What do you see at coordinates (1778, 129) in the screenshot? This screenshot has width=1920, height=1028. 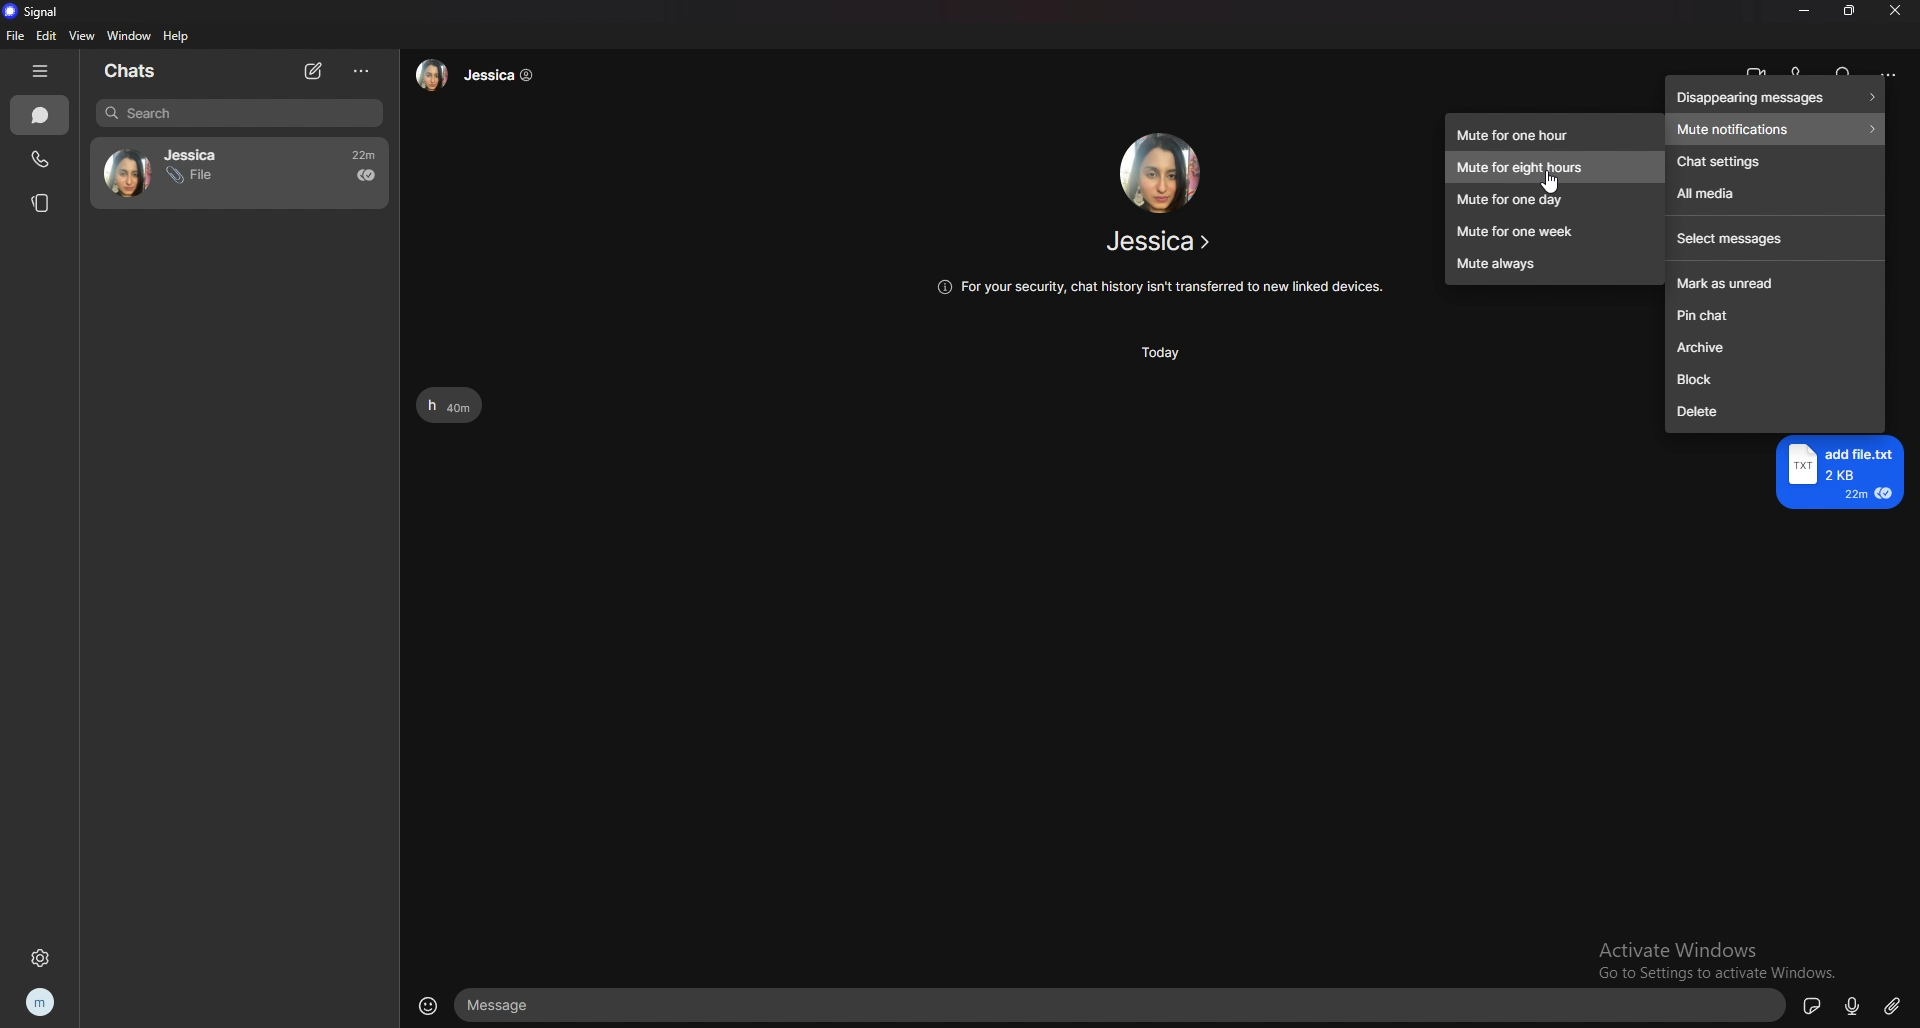 I see `mute notifications` at bounding box center [1778, 129].